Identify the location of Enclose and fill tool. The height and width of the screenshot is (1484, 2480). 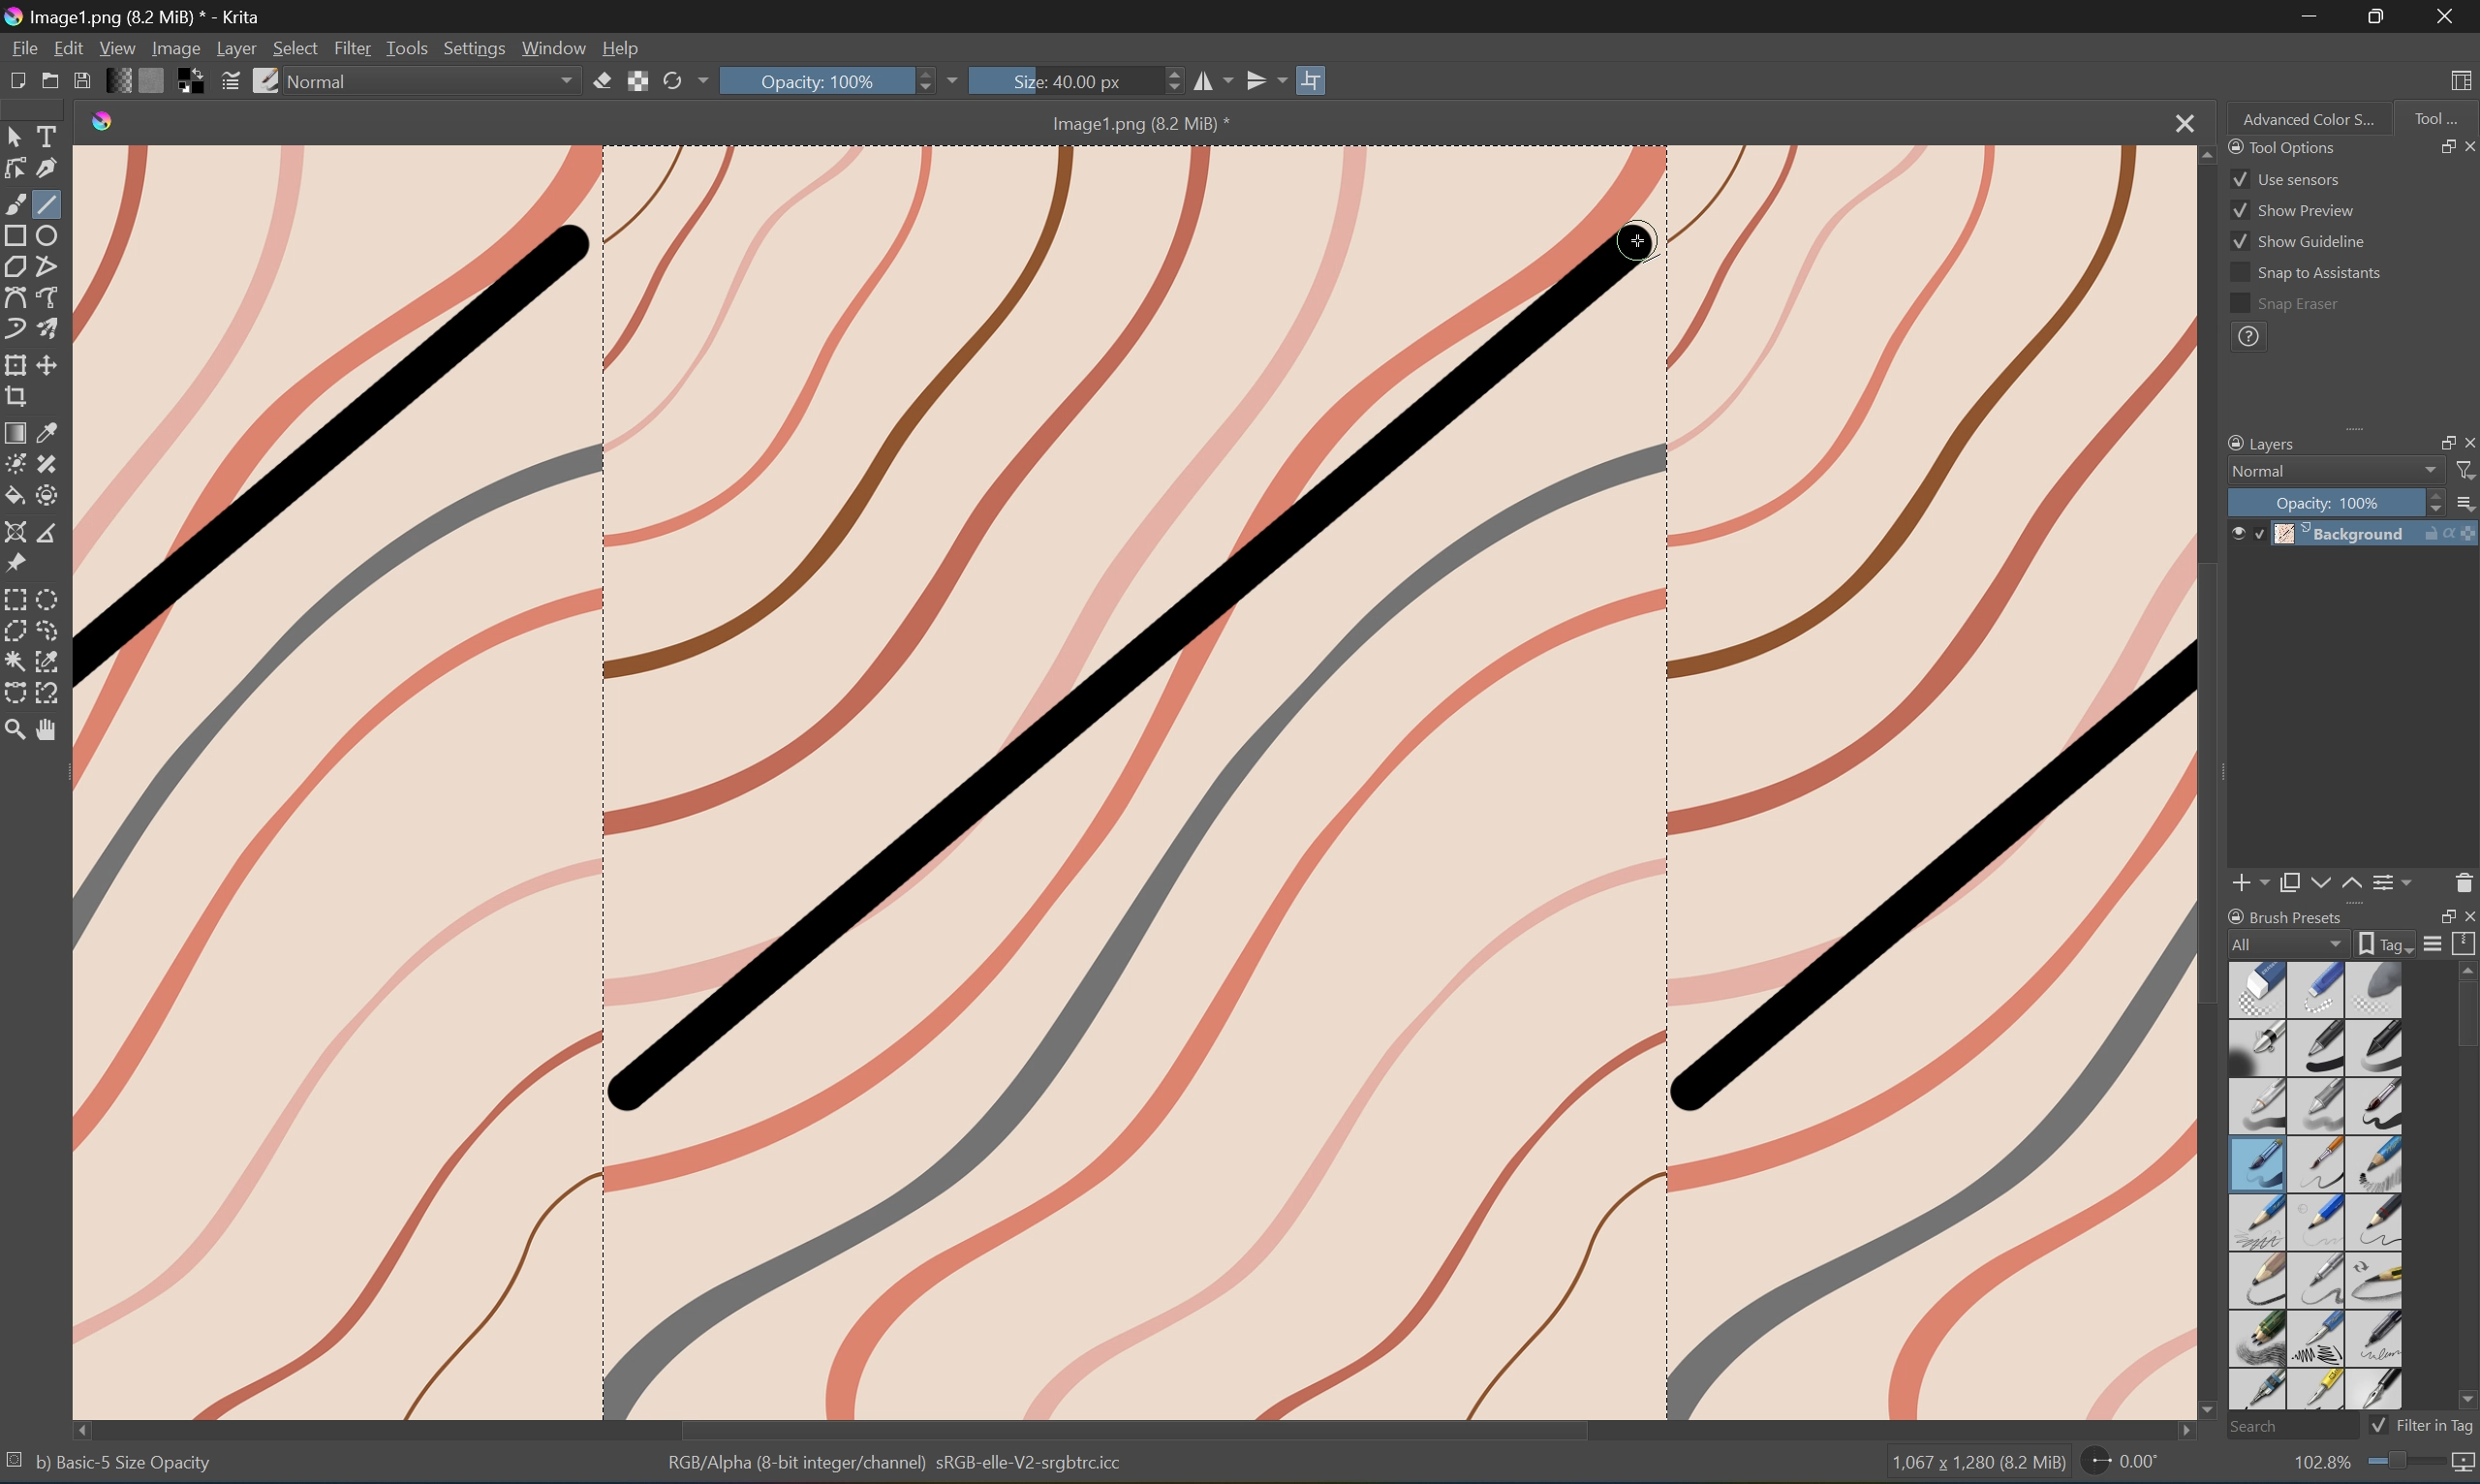
(45, 495).